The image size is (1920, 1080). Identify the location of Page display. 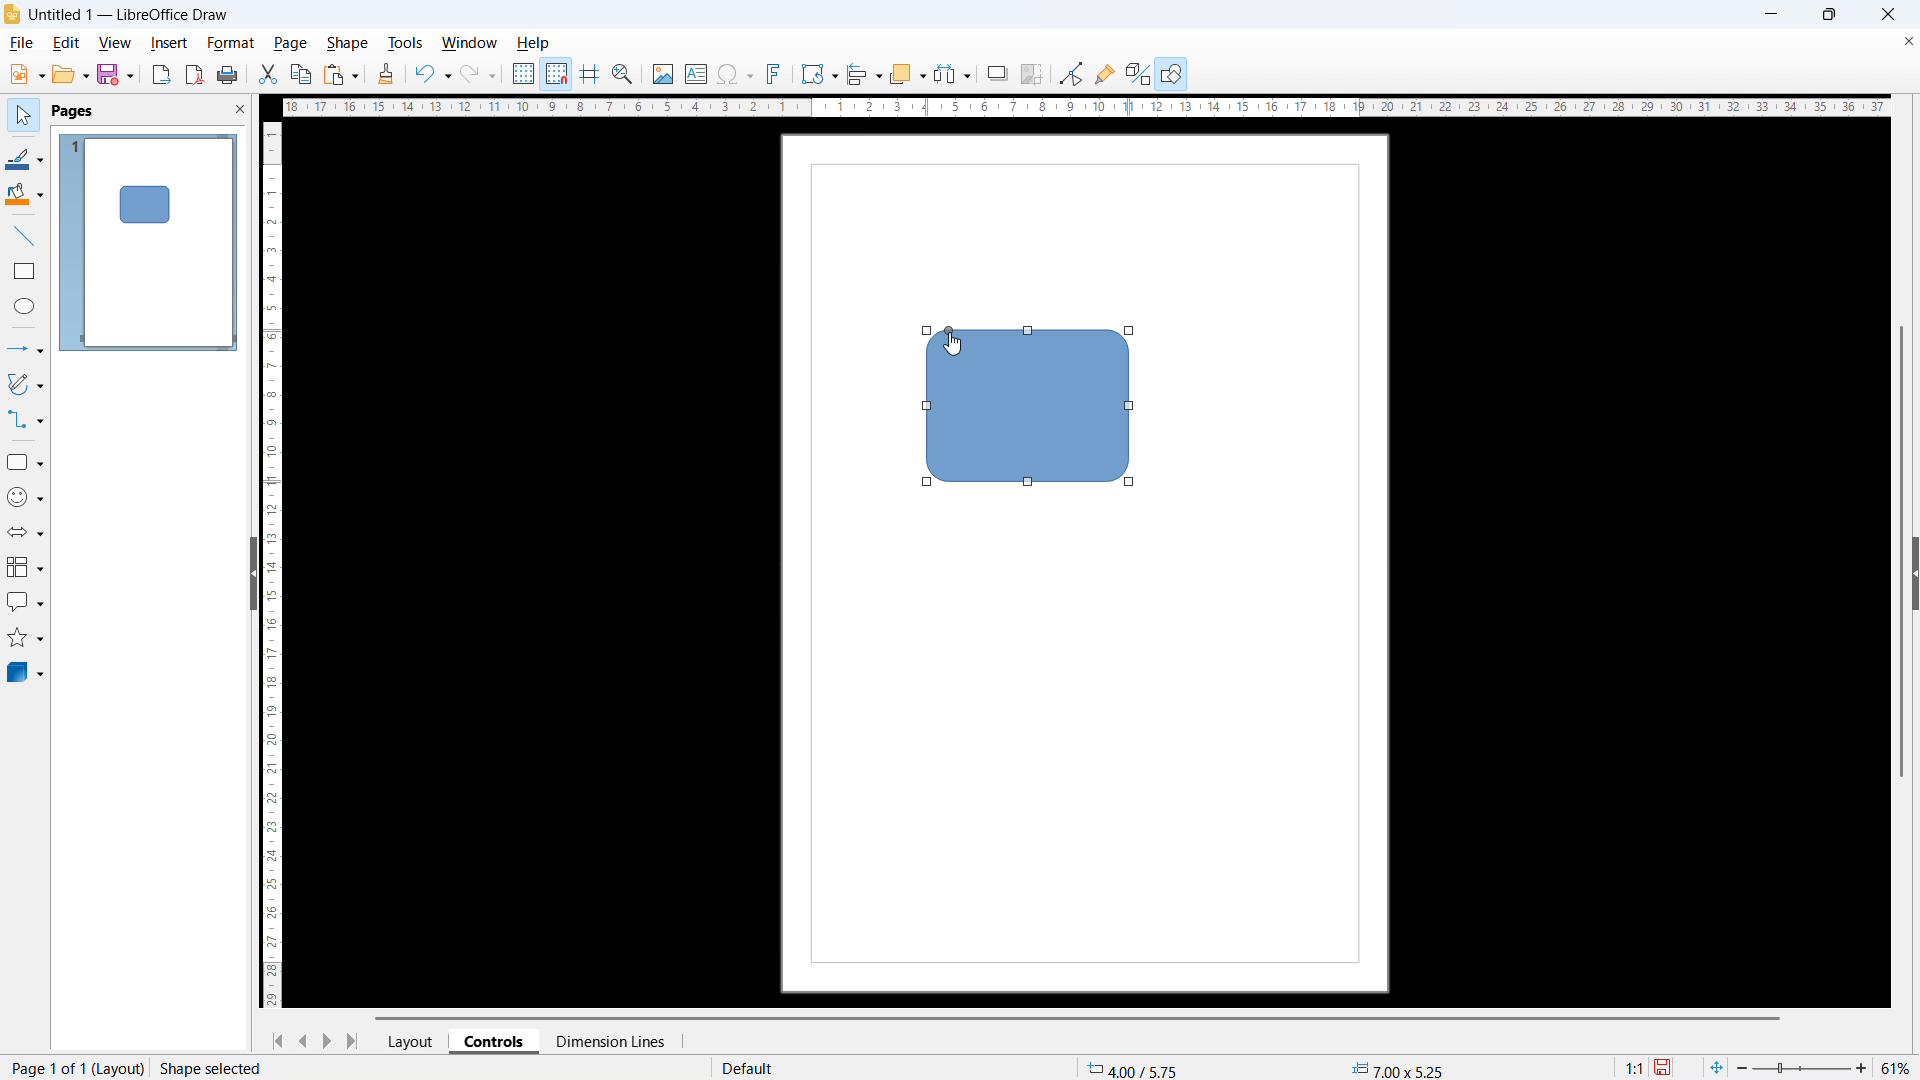
(148, 241).